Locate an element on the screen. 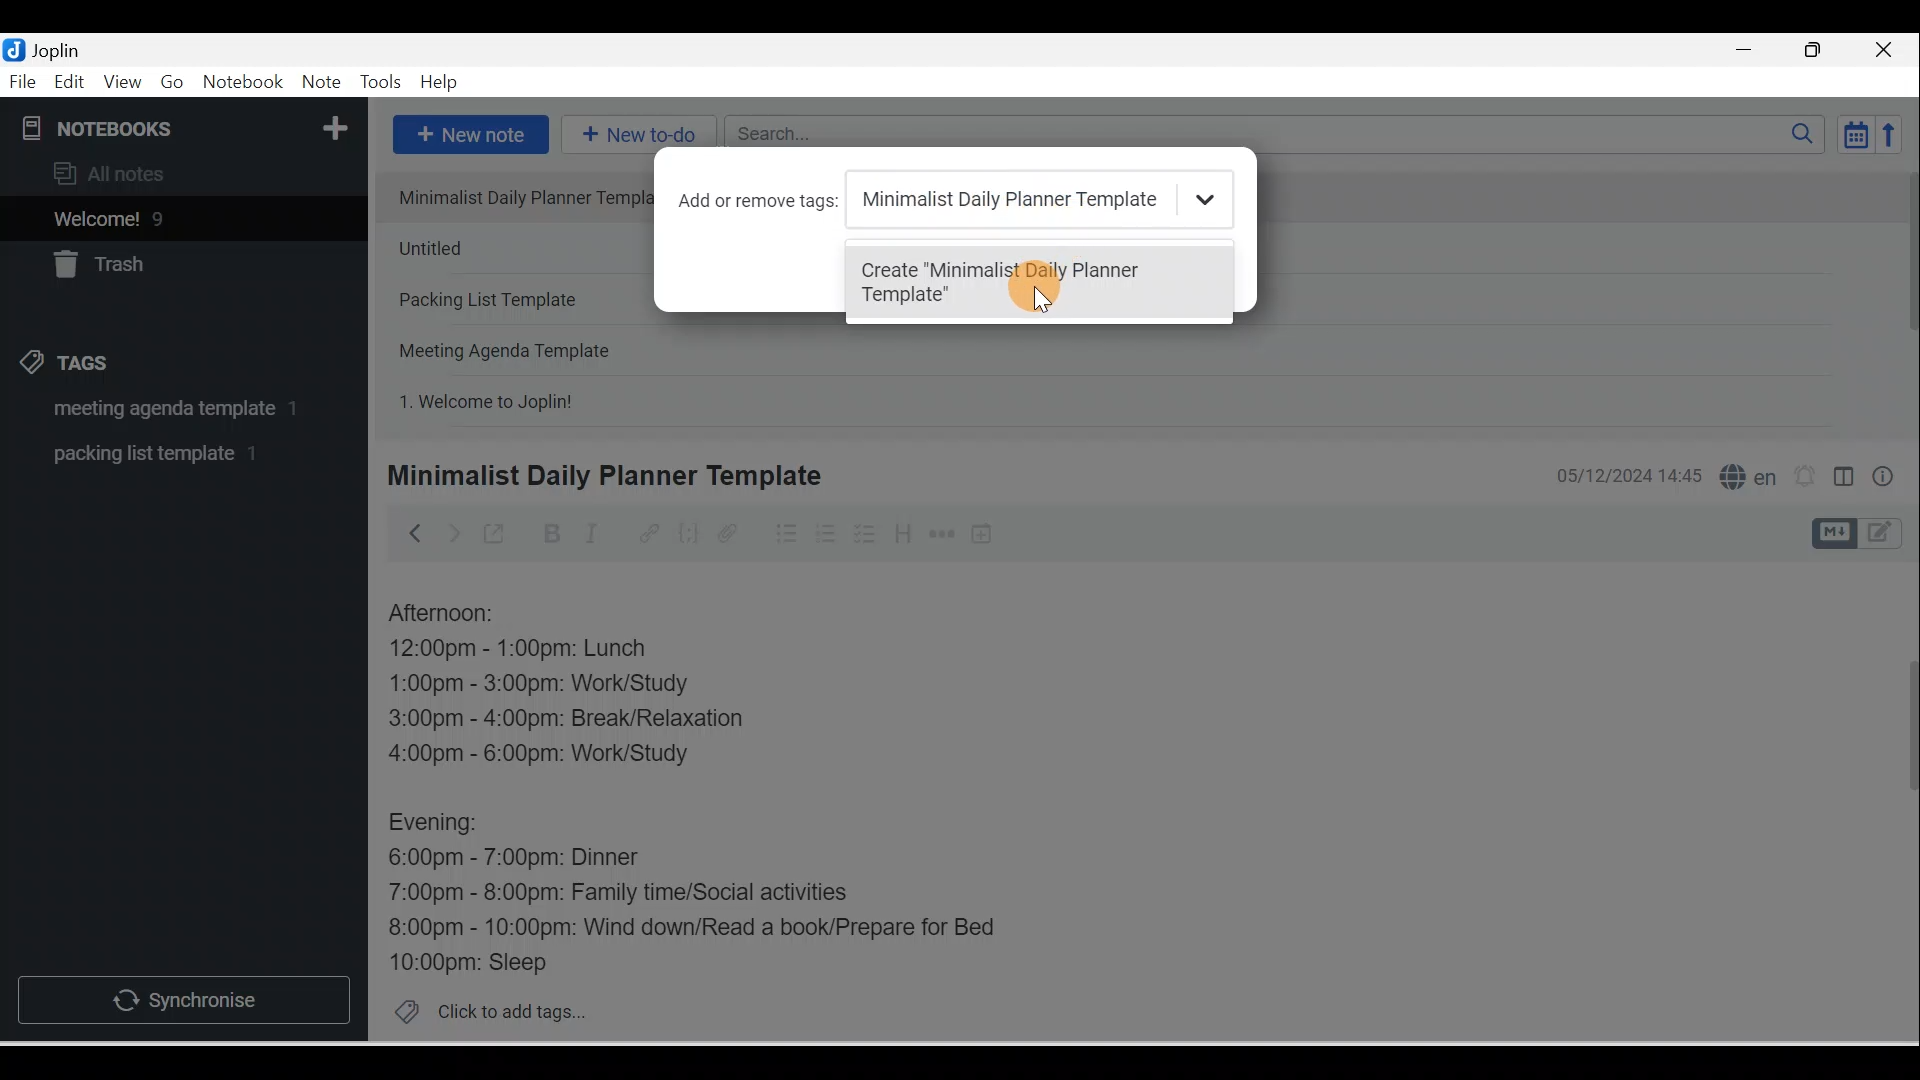 The image size is (1920, 1080). Click to add tags is located at coordinates (482, 1009).